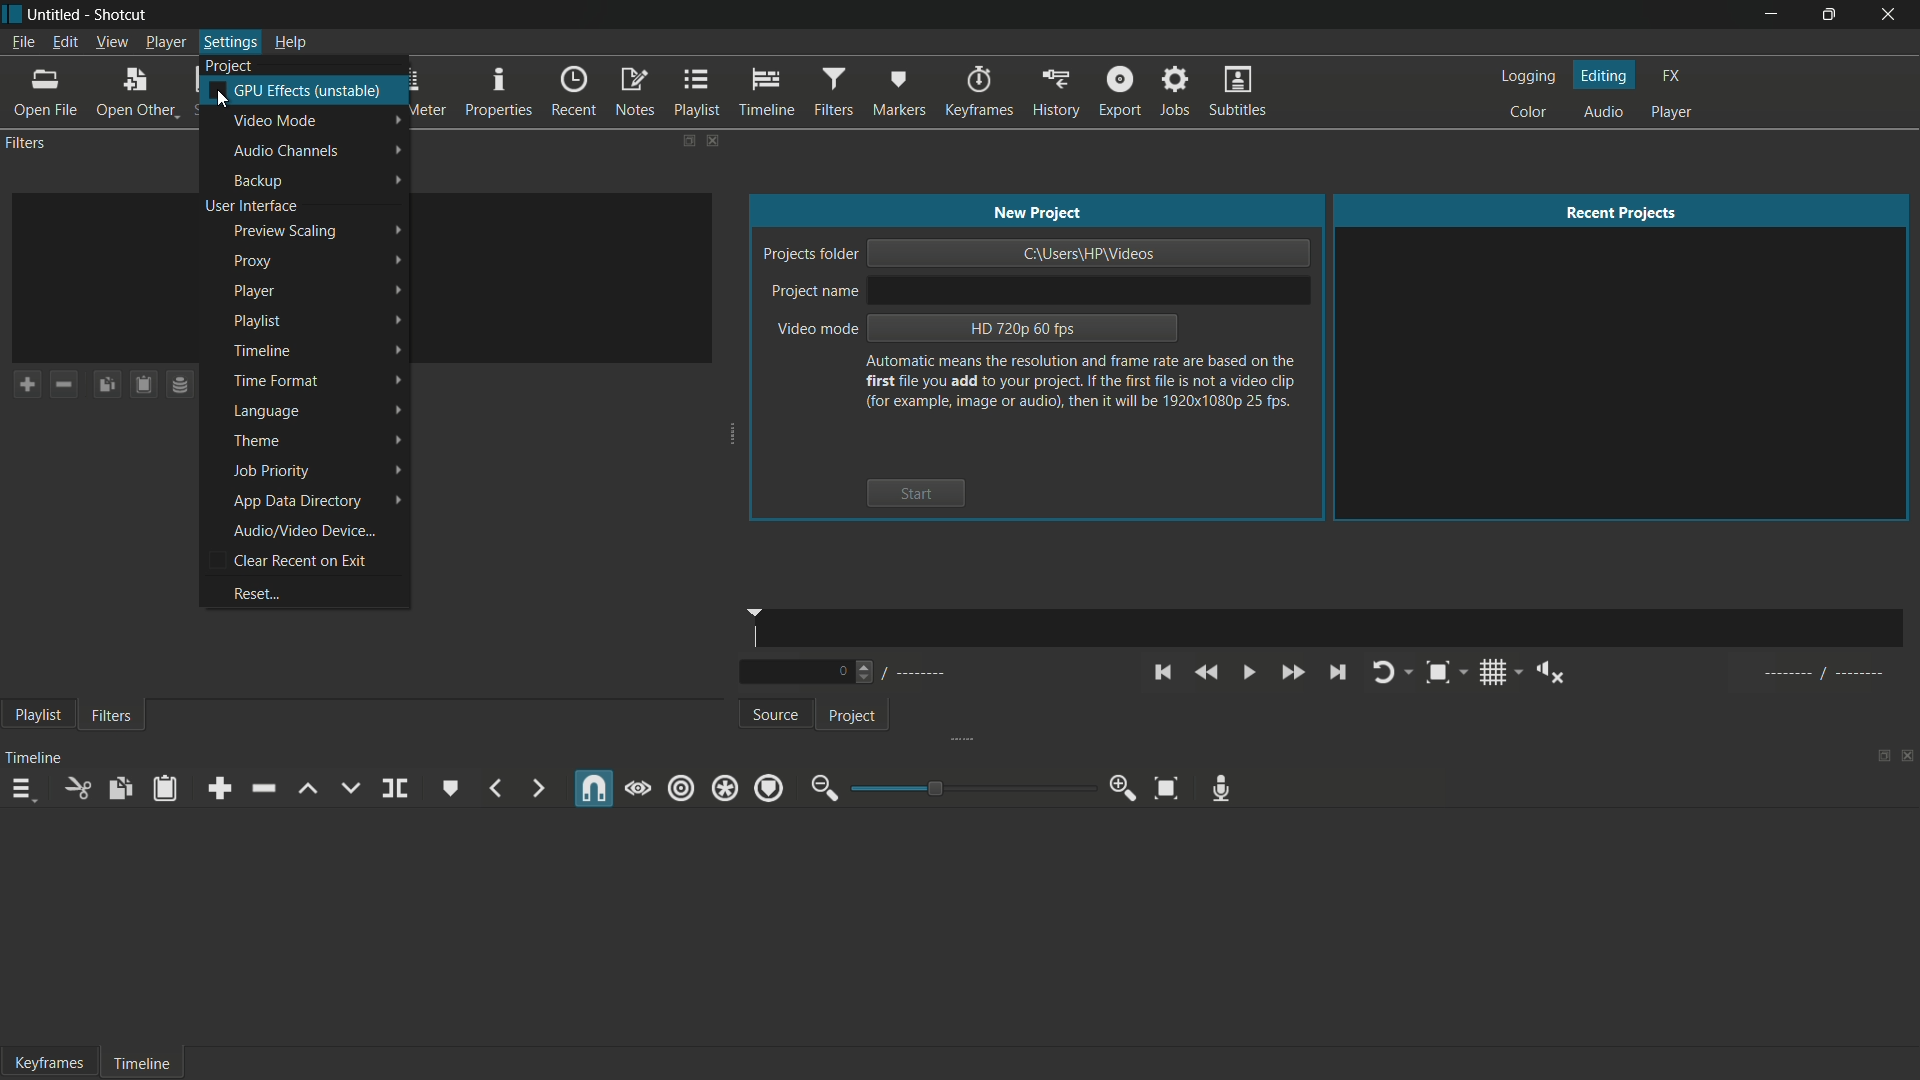  I want to click on playlist, so click(35, 716).